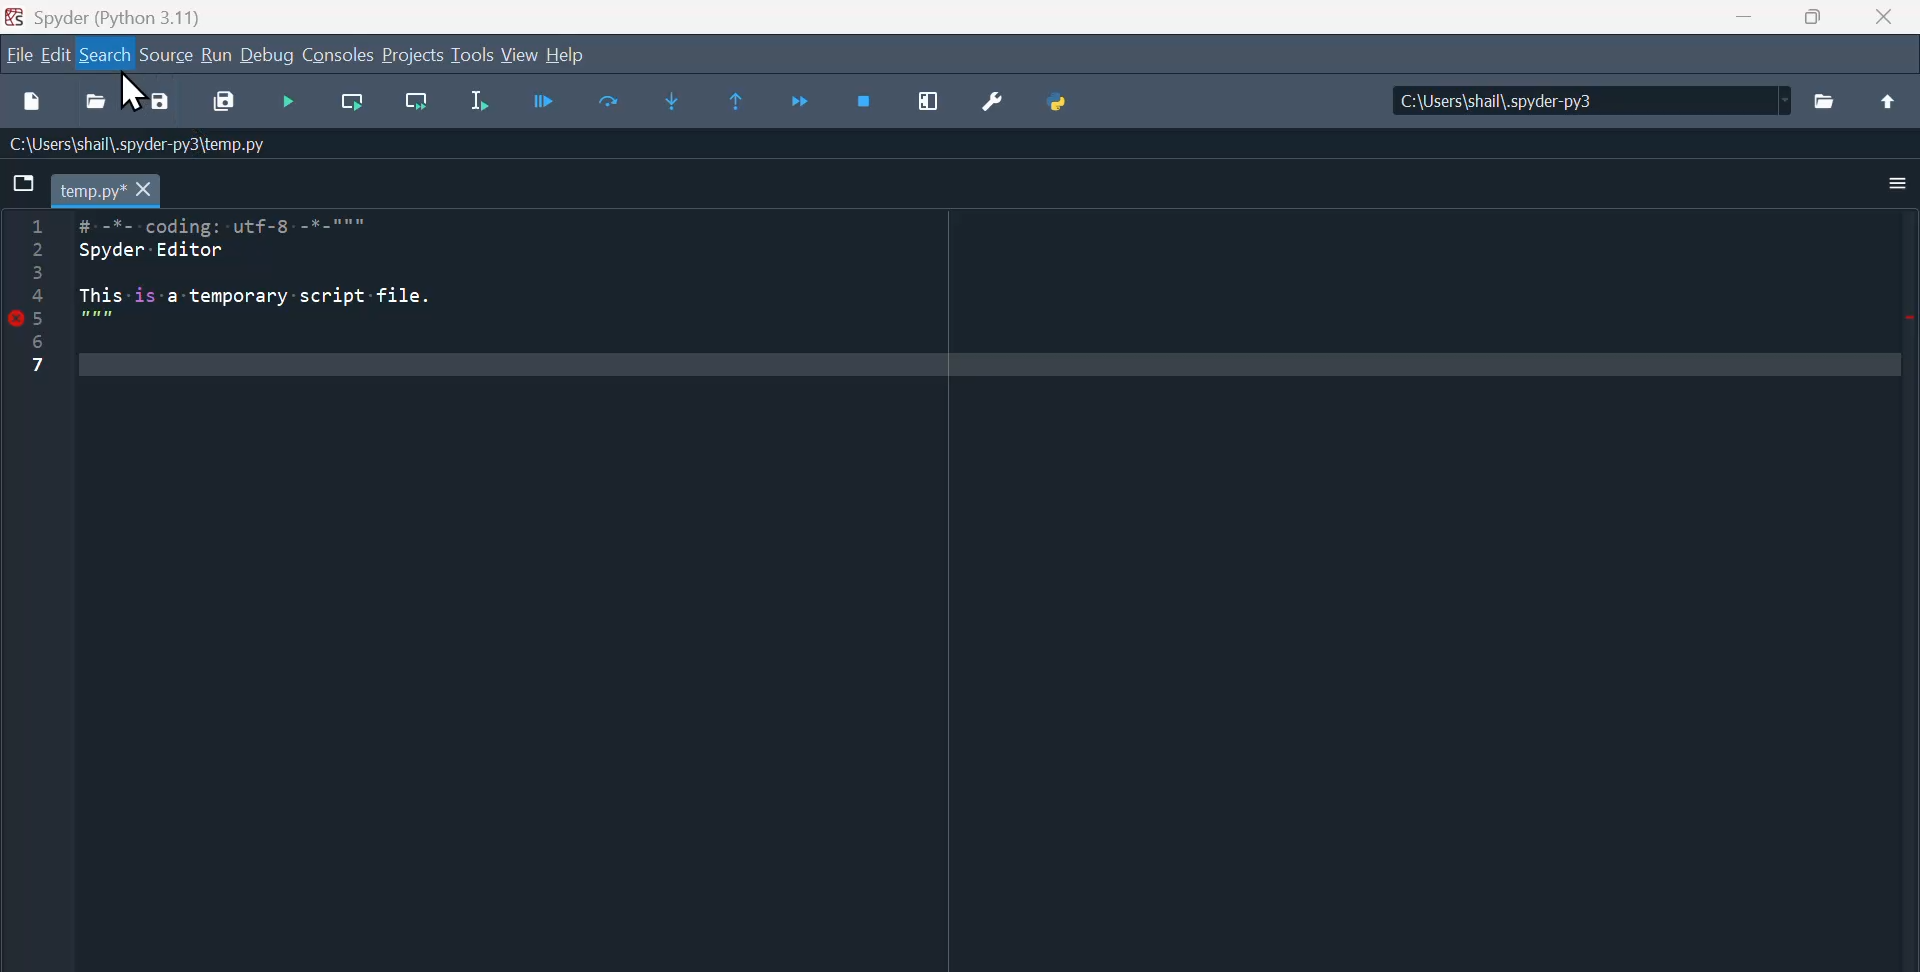 The height and width of the screenshot is (972, 1920). Describe the element at coordinates (58, 56) in the screenshot. I see `Edit` at that location.